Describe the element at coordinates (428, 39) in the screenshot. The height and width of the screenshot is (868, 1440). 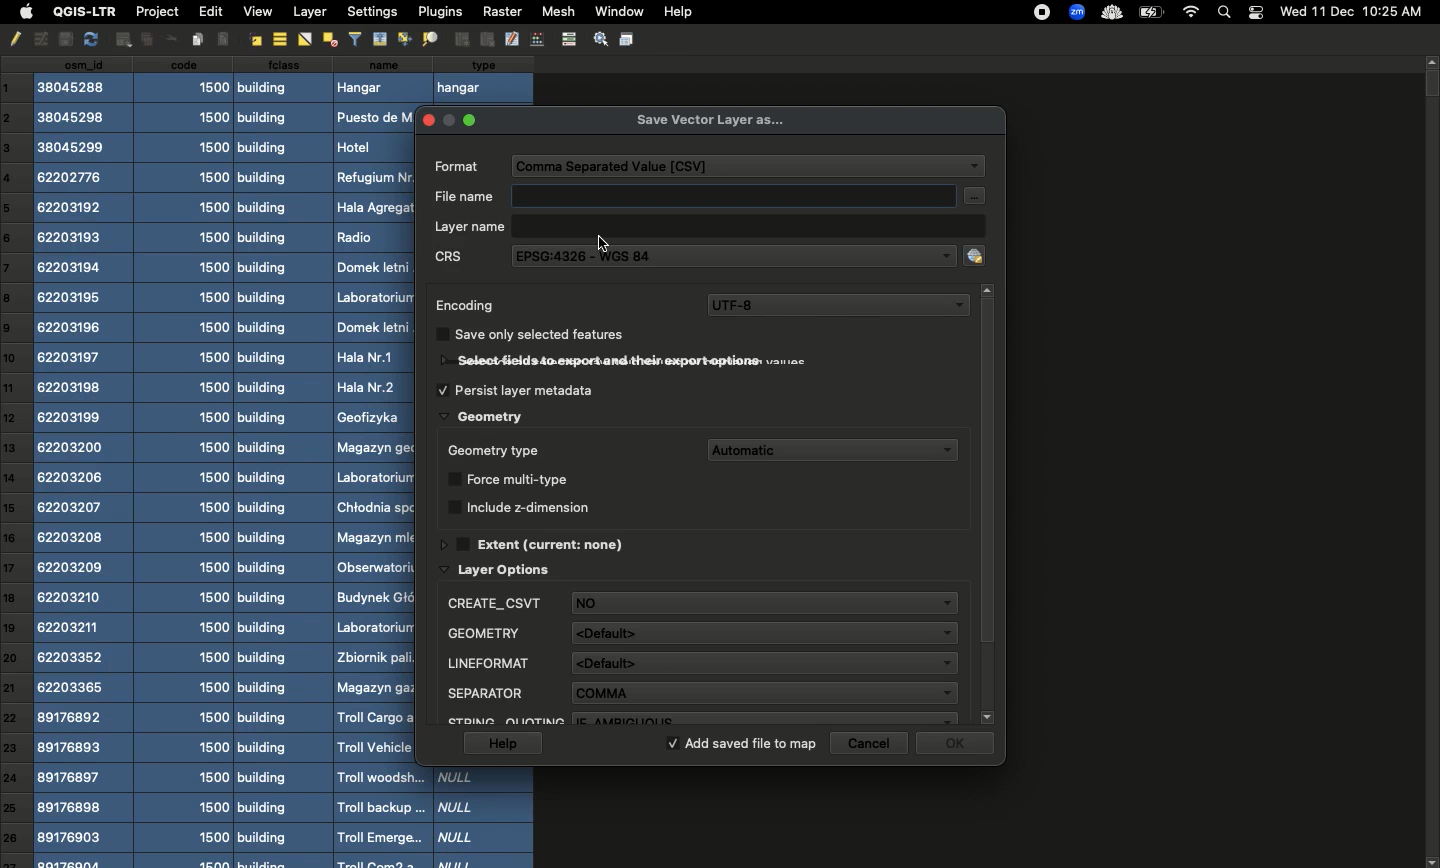
I see `Distribute Objects Evenly` at that location.